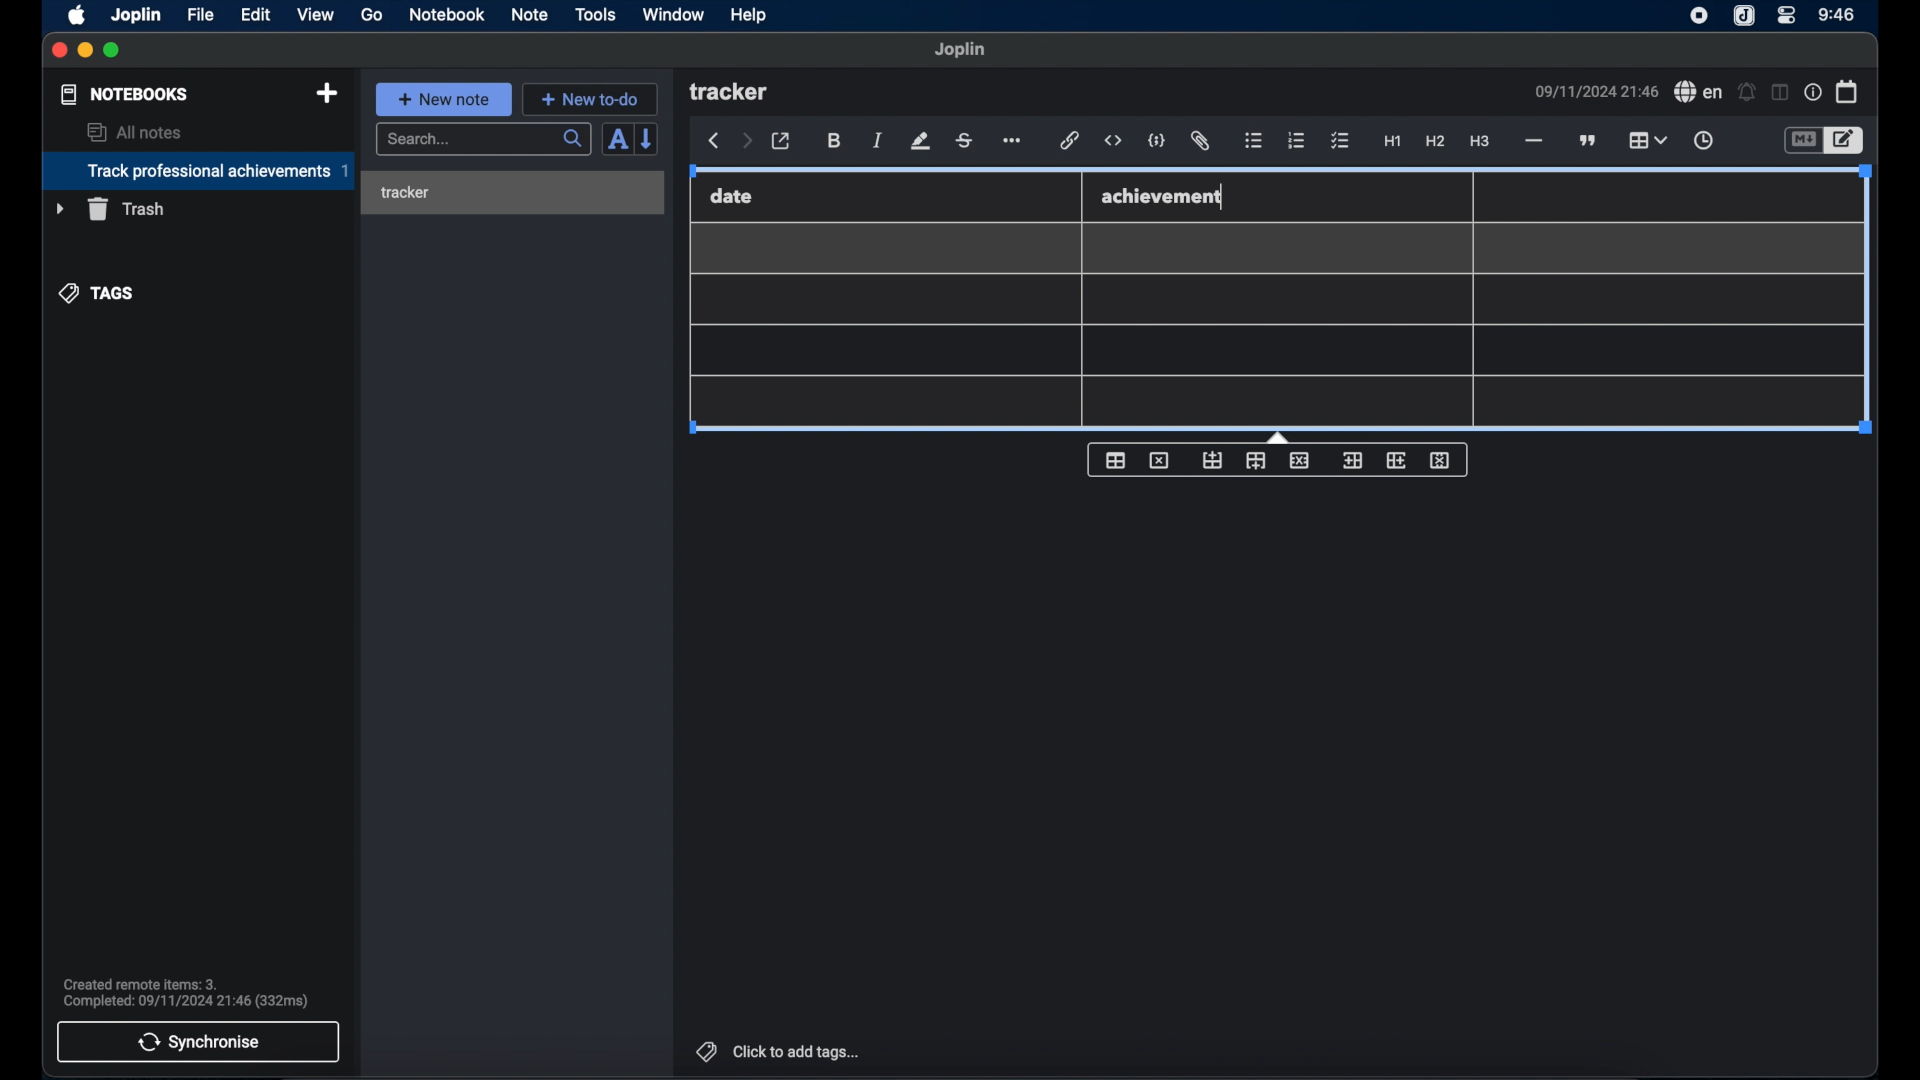 The height and width of the screenshot is (1080, 1920). Describe the element at coordinates (1014, 141) in the screenshot. I see `more options` at that location.